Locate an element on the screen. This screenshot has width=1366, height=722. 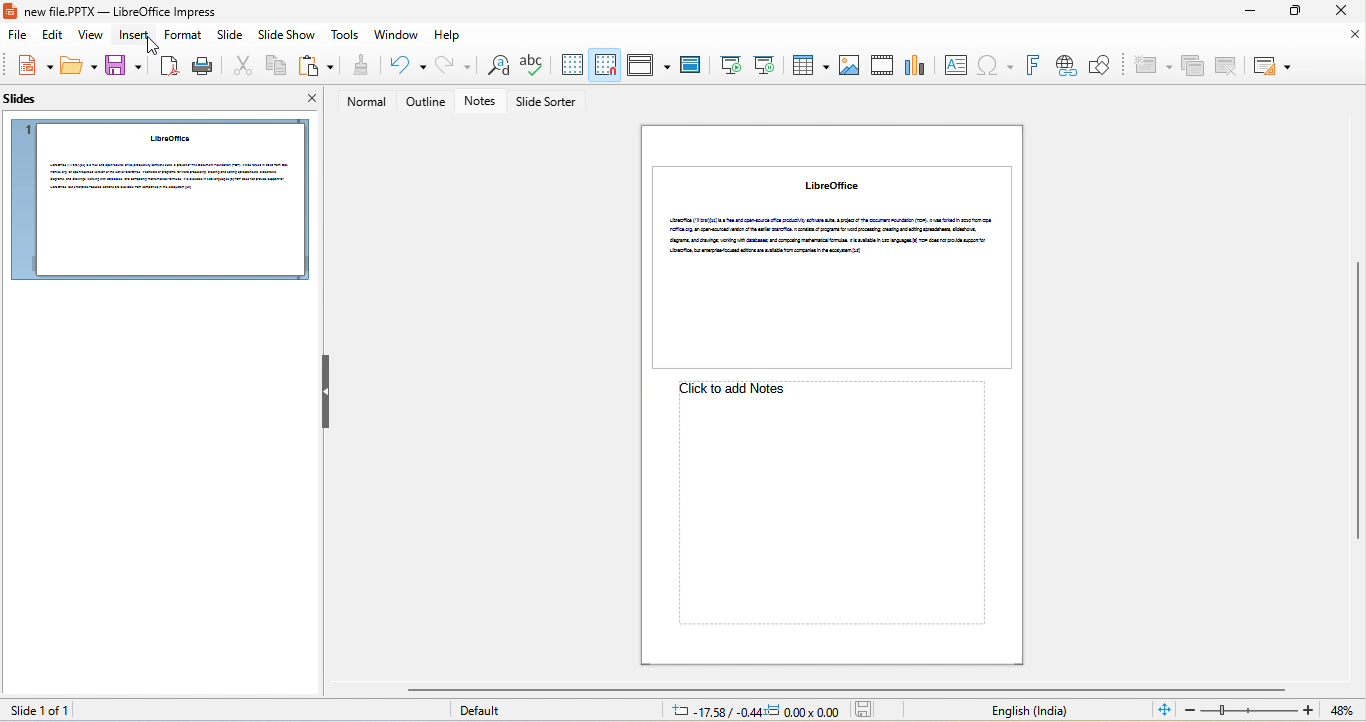
start from current slide is located at coordinates (764, 64).